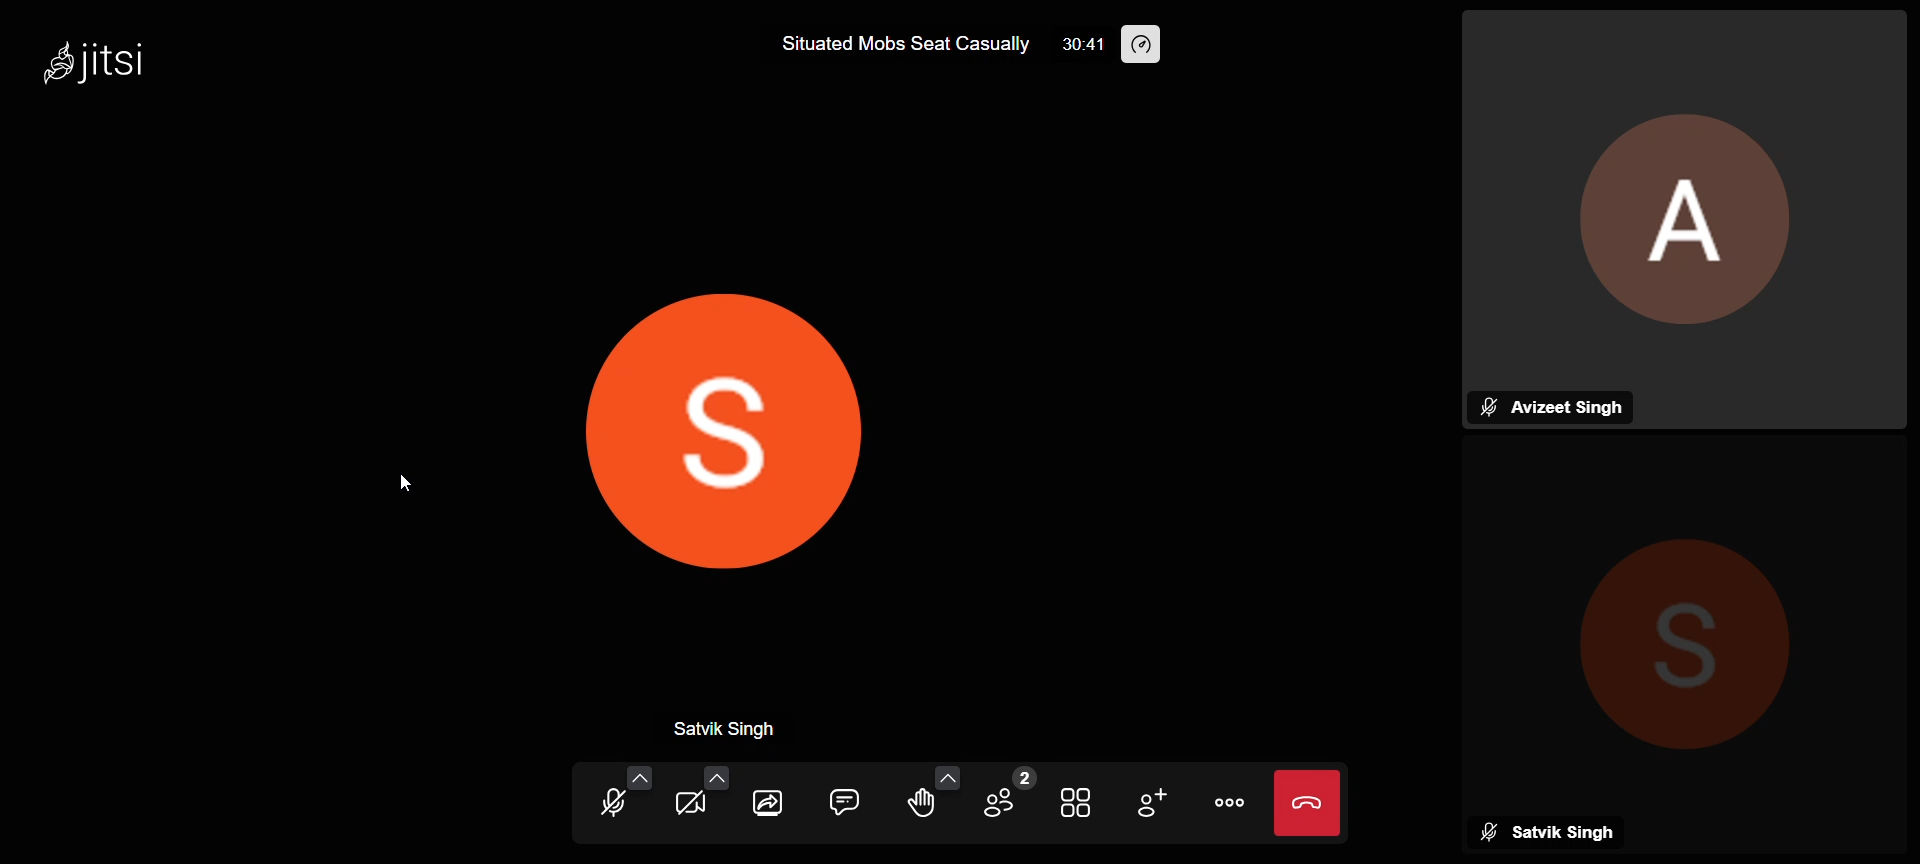  Describe the element at coordinates (128, 65) in the screenshot. I see `jitsi` at that location.